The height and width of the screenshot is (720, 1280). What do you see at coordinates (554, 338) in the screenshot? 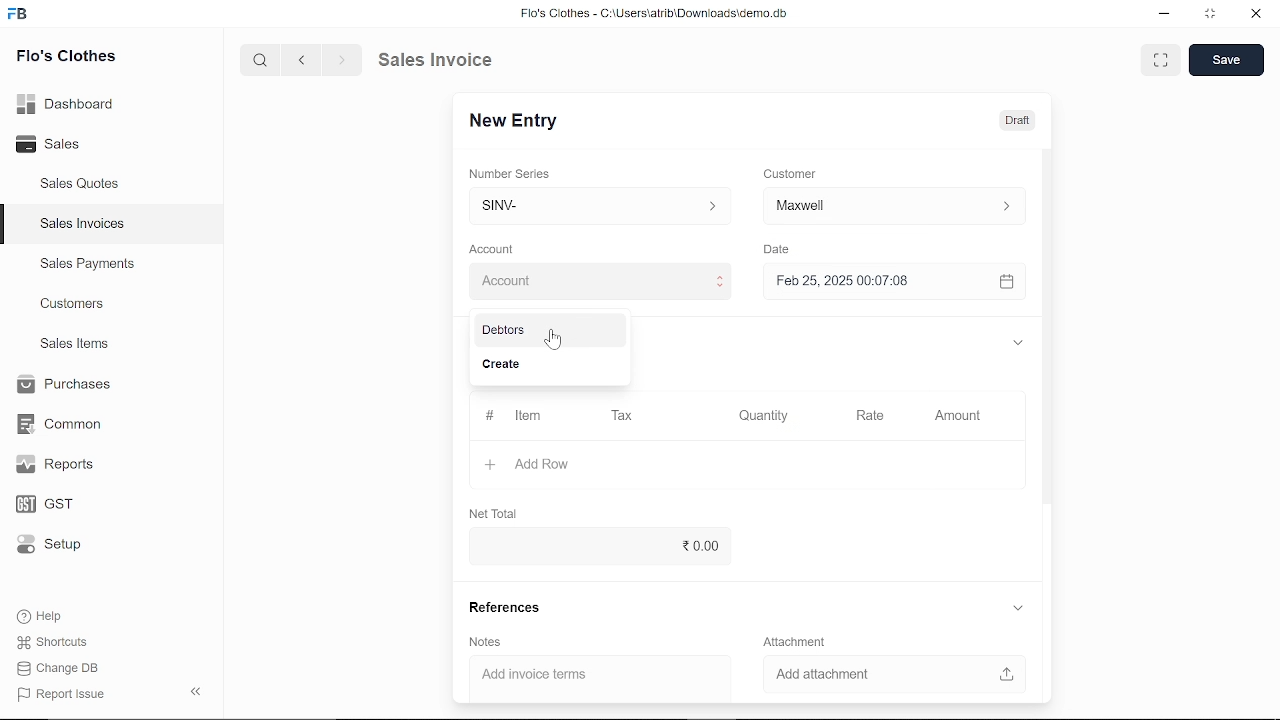
I see `cursor` at bounding box center [554, 338].